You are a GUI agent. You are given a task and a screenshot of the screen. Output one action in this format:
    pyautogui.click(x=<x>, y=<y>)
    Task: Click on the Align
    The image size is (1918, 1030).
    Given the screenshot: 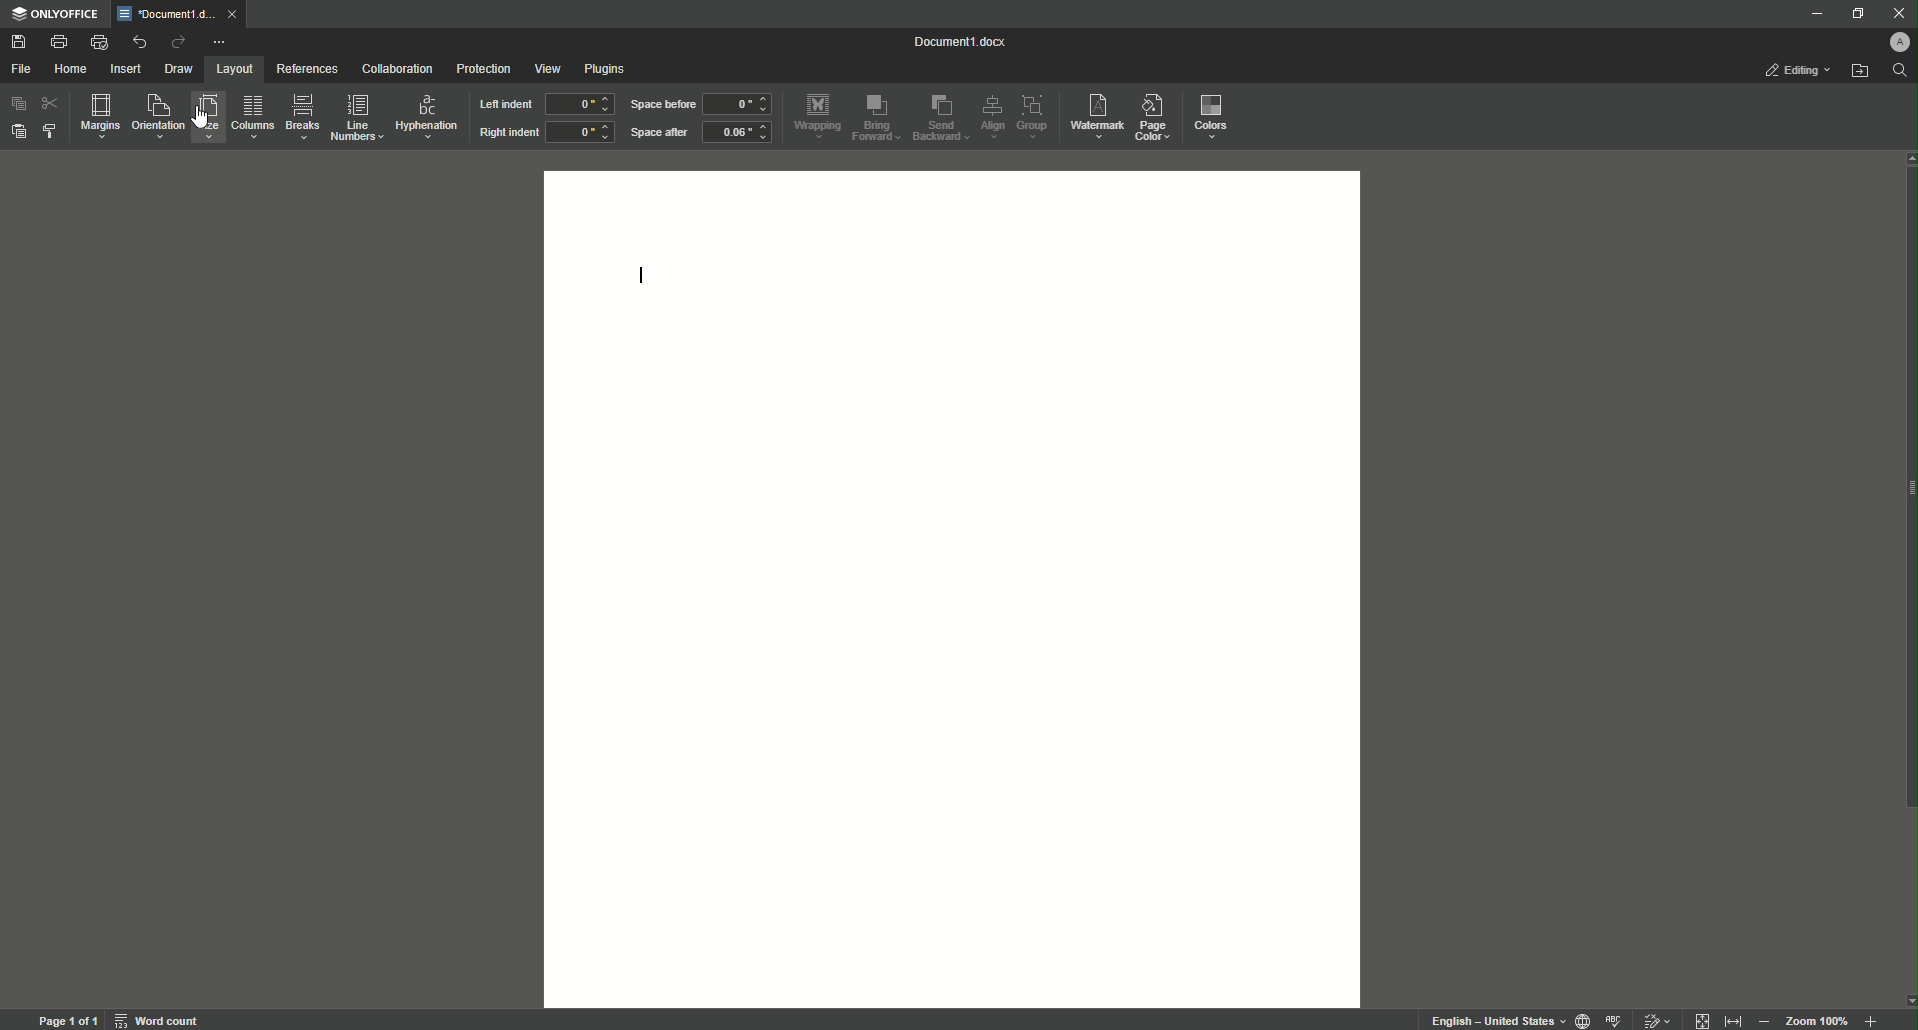 What is the action you would take?
    pyautogui.click(x=993, y=116)
    